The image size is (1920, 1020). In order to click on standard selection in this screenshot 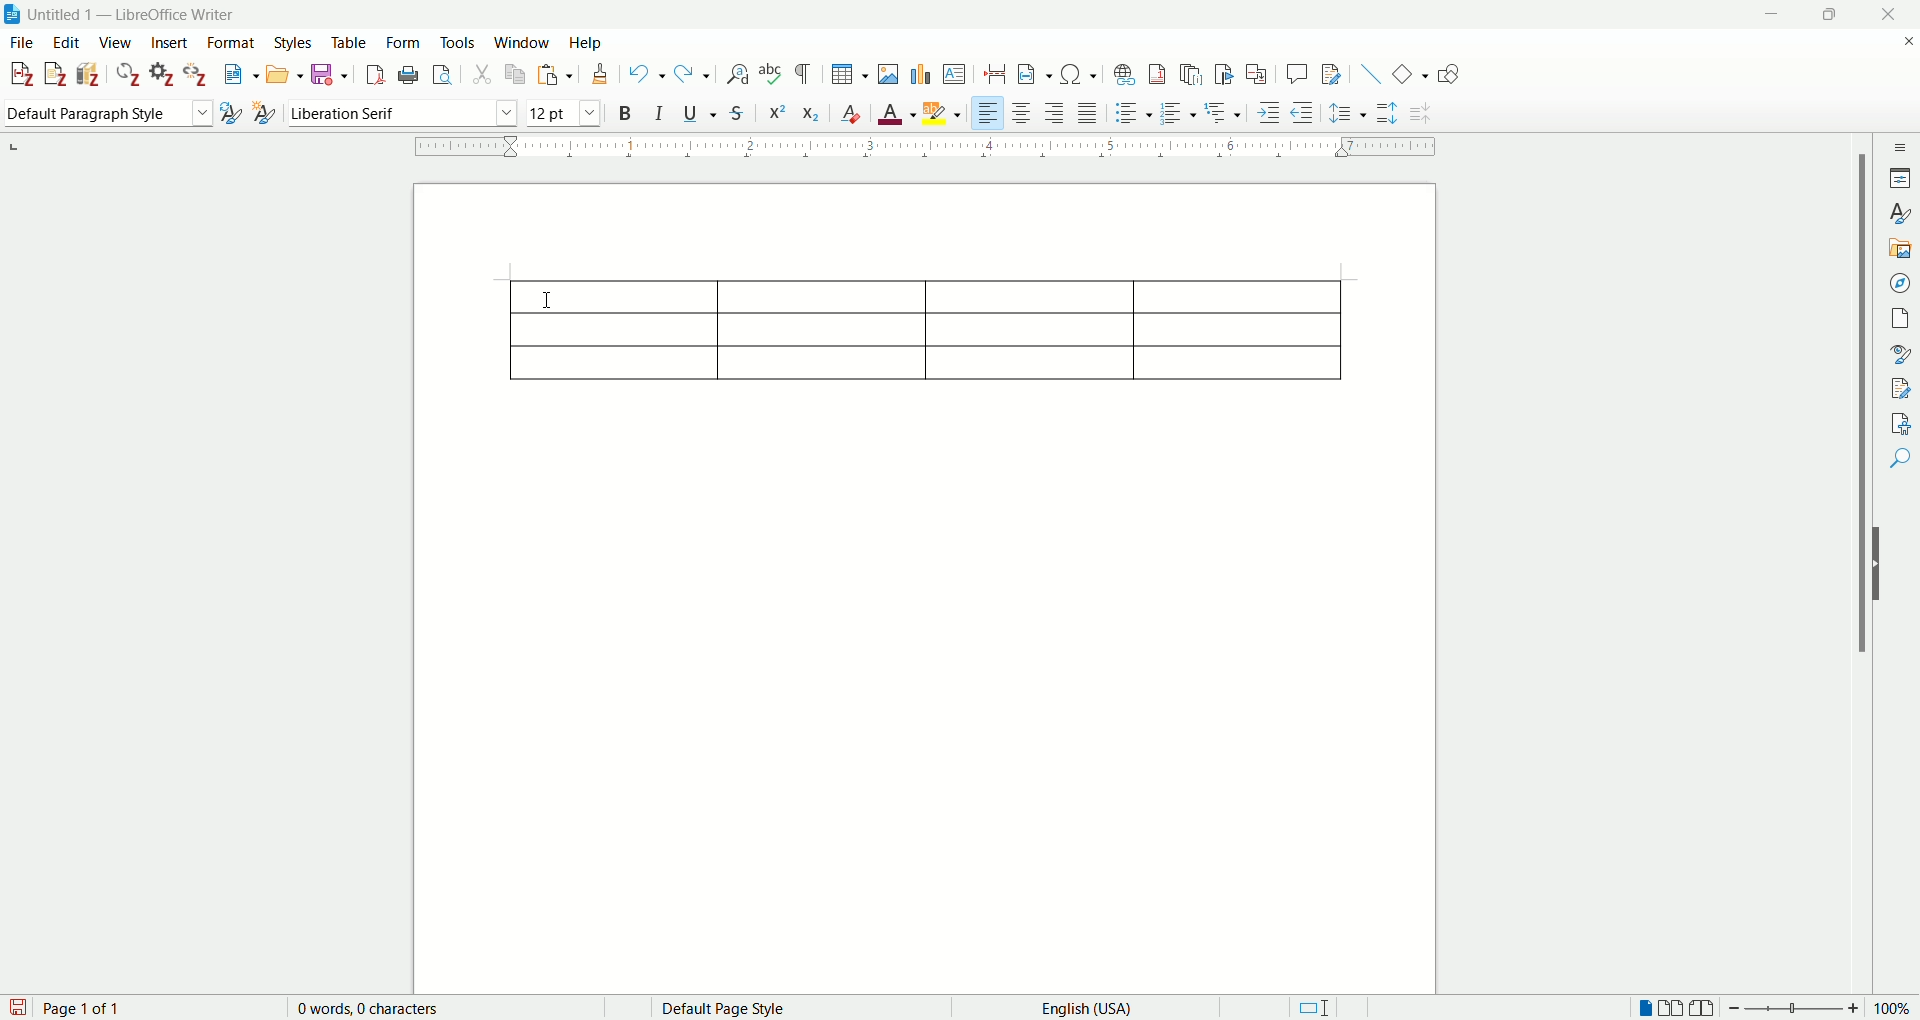, I will do `click(1328, 1006)`.